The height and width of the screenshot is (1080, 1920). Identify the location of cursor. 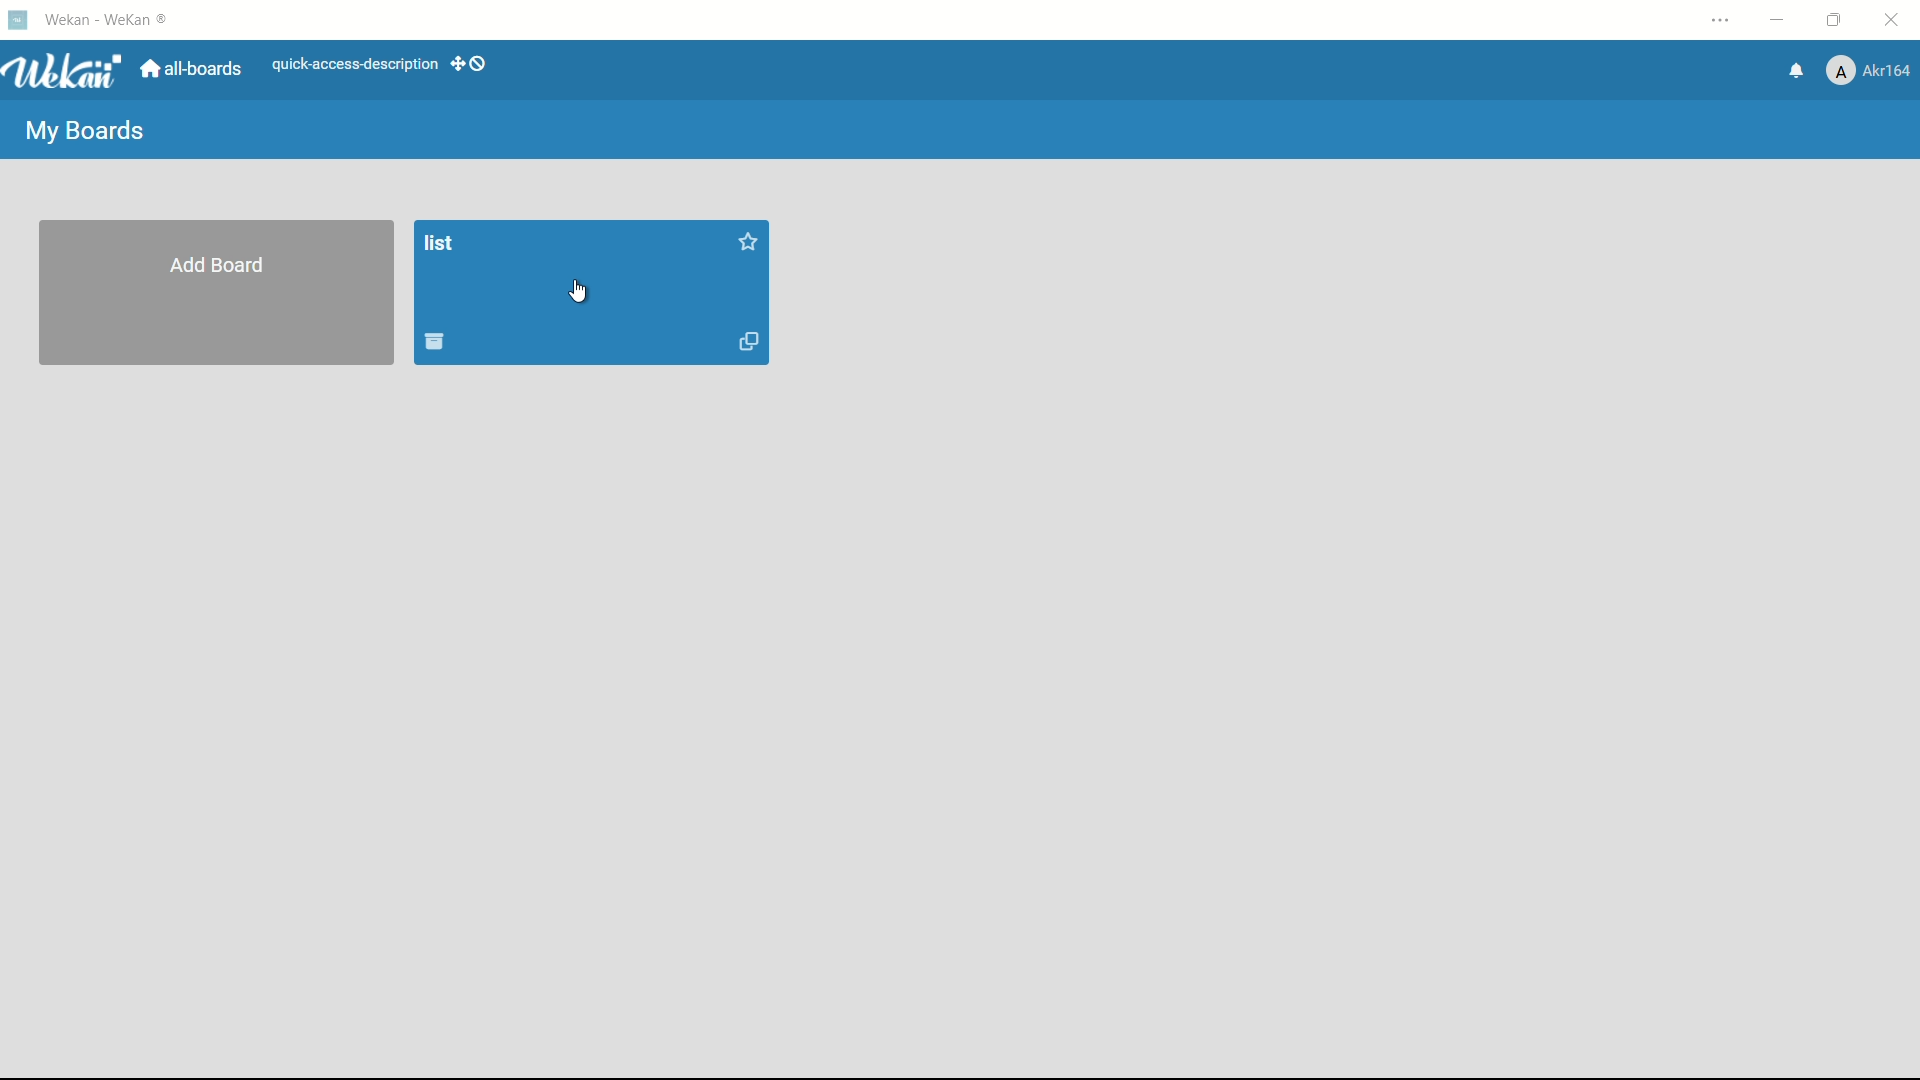
(579, 293).